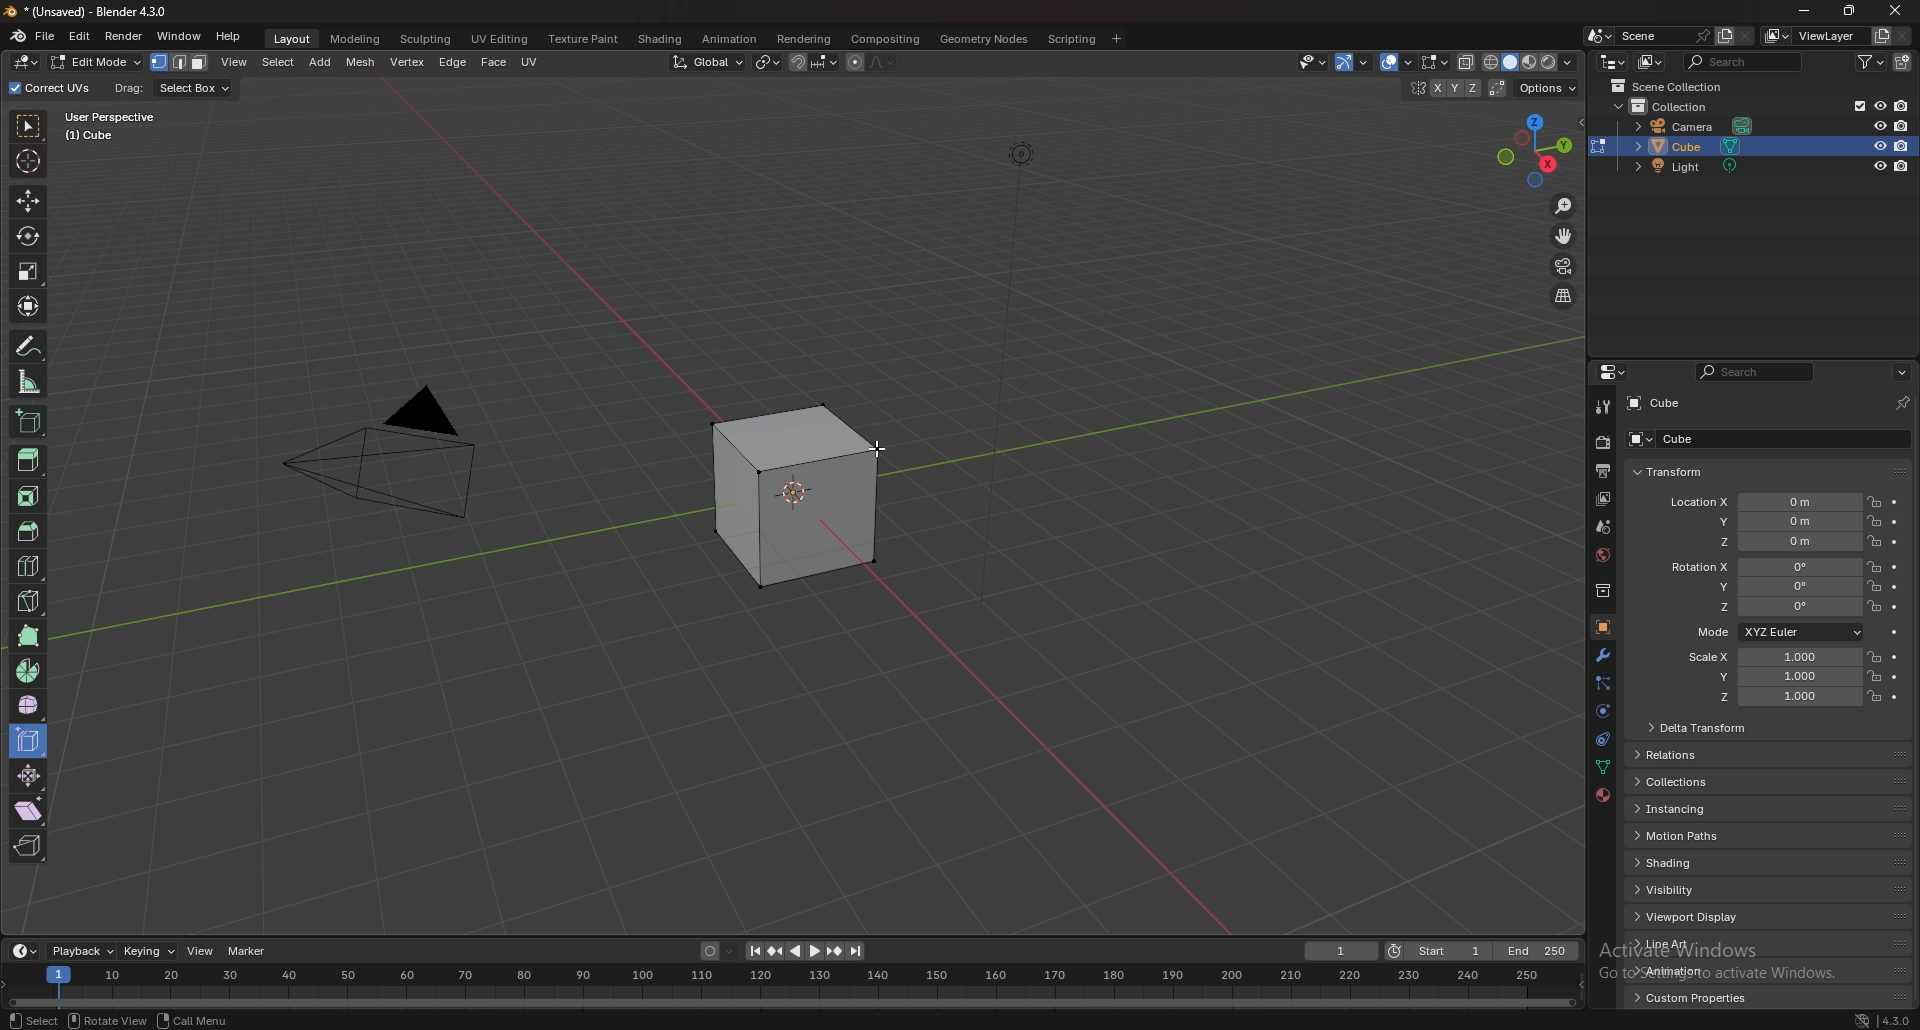 This screenshot has width=1920, height=1030. I want to click on selectibility and visibility, so click(1344, 63).